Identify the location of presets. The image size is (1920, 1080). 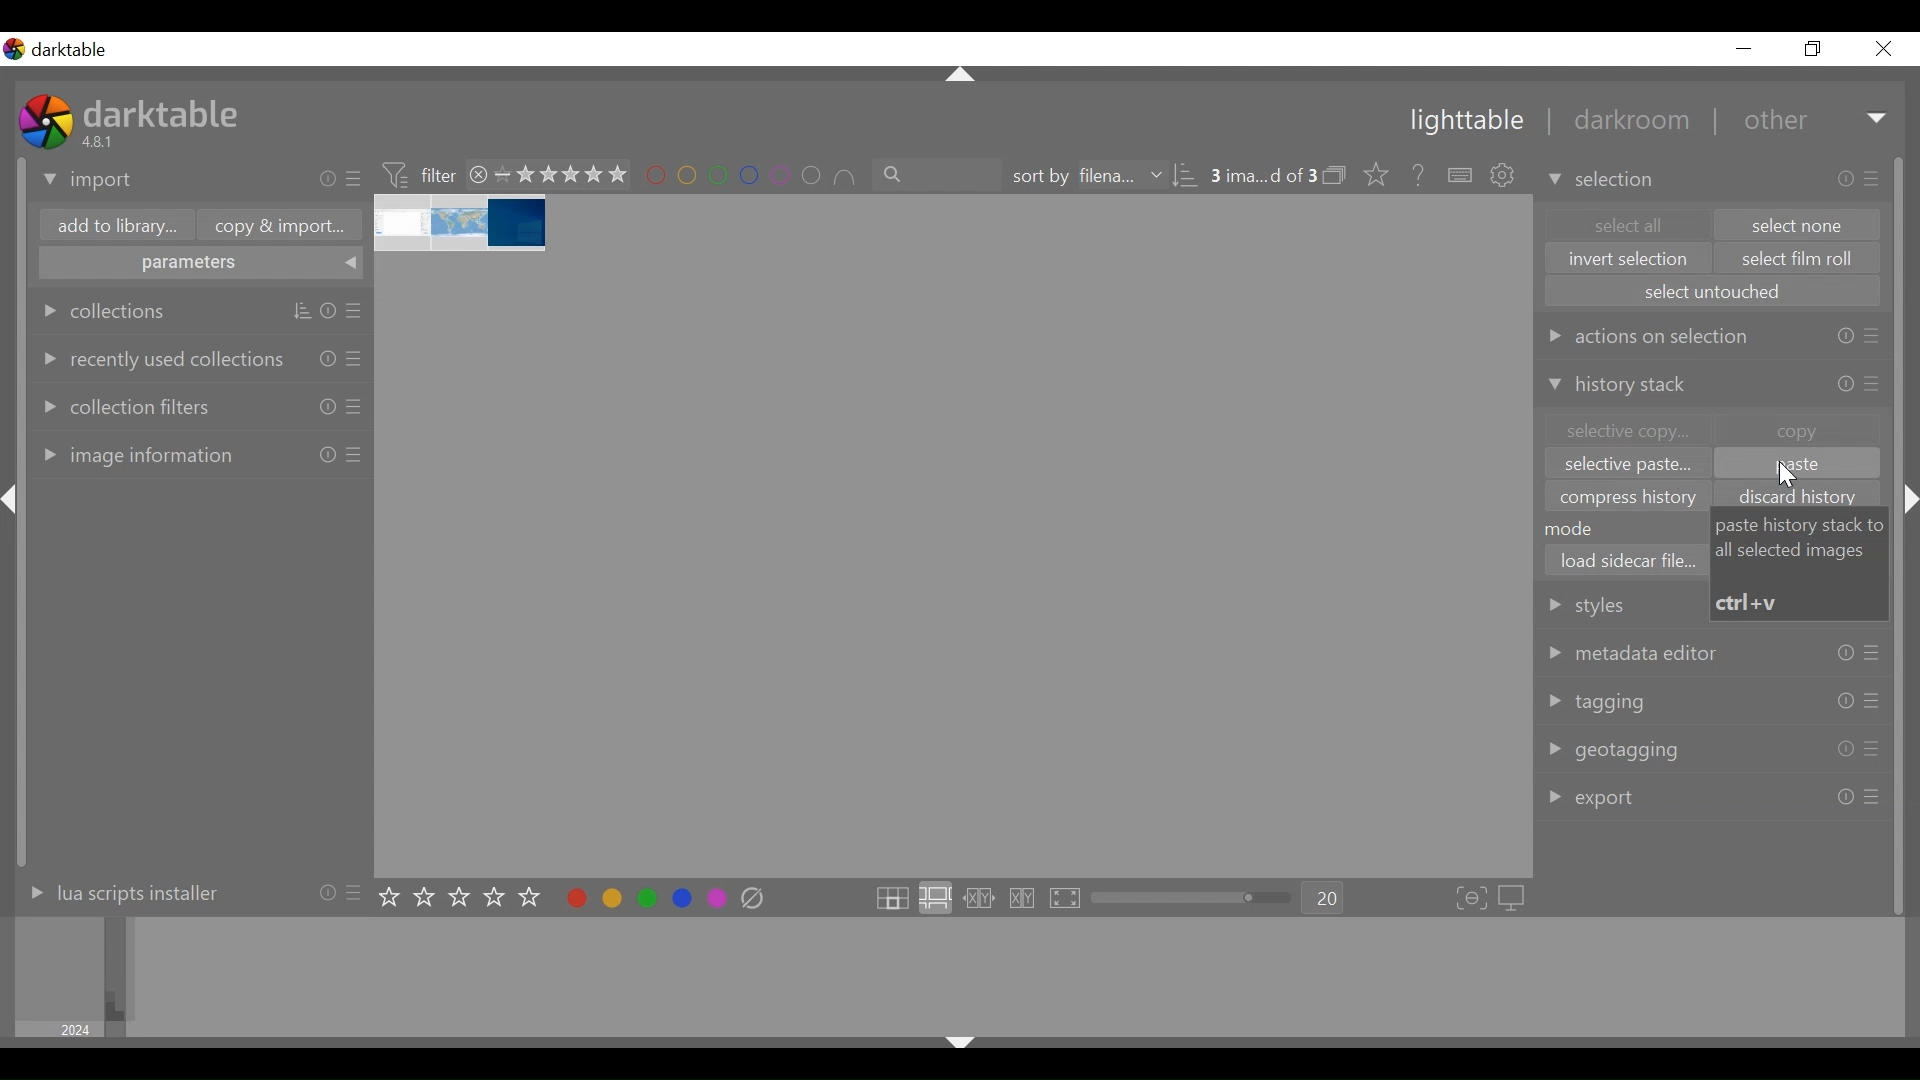
(1872, 700).